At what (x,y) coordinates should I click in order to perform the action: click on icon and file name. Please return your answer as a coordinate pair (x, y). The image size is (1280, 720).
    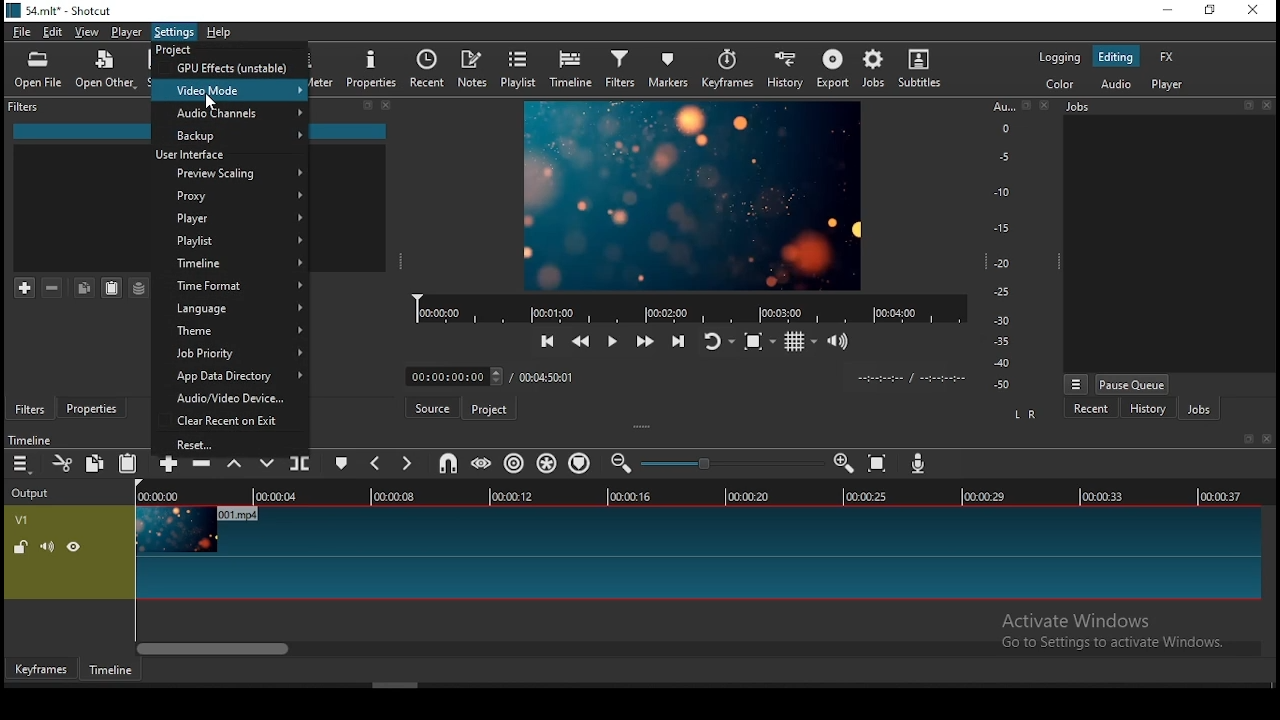
    Looking at the image, I should click on (62, 9).